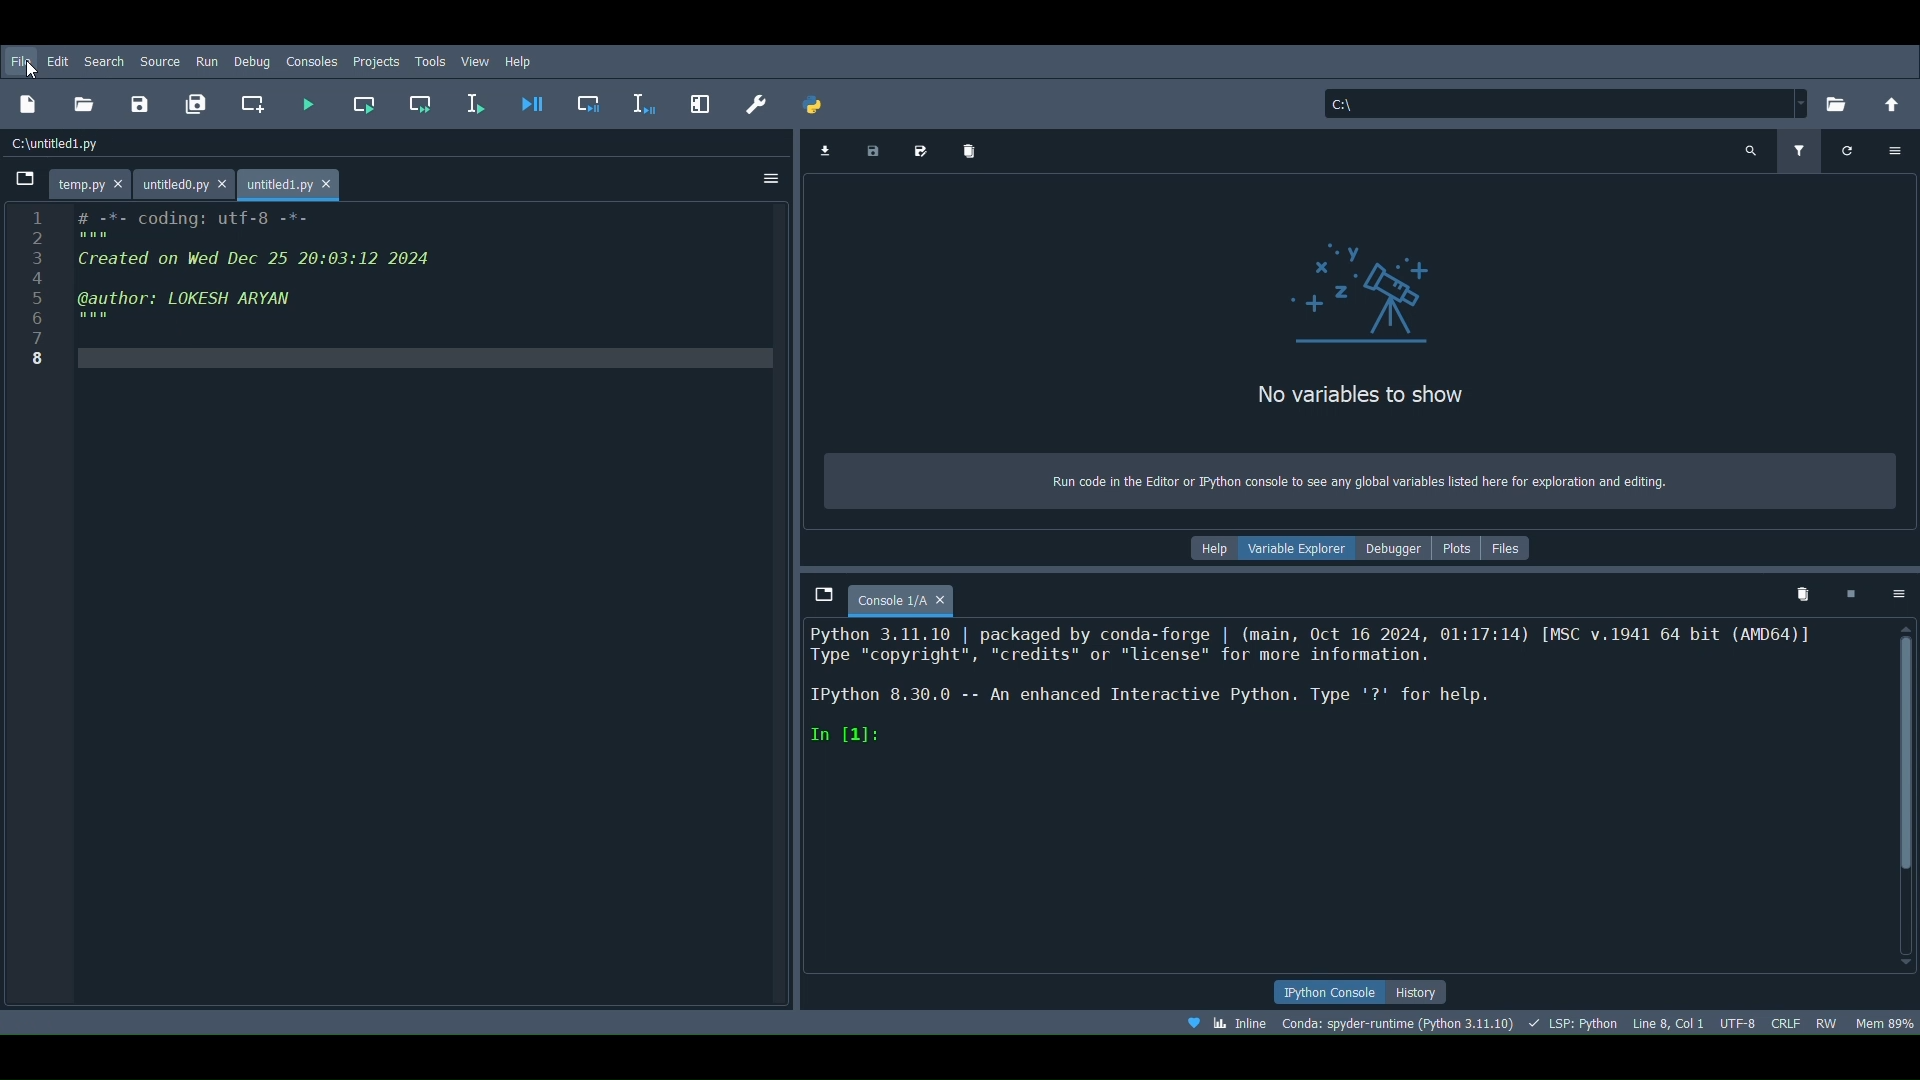  What do you see at coordinates (1752, 150) in the screenshot?
I see `Search variable names and types (Ctrl + F)` at bounding box center [1752, 150].